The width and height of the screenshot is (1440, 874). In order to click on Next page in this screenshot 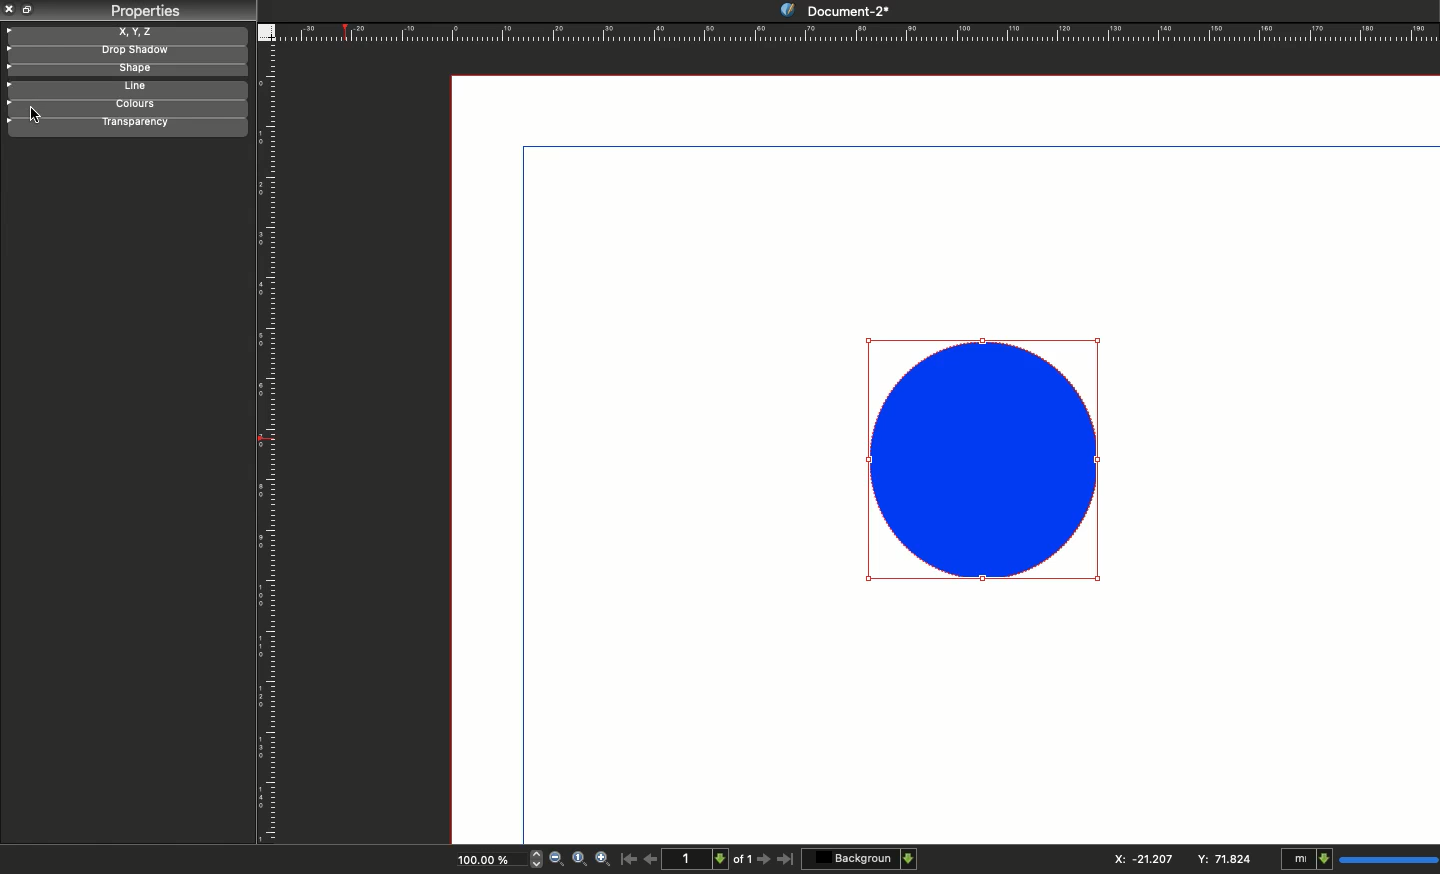, I will do `click(766, 860)`.